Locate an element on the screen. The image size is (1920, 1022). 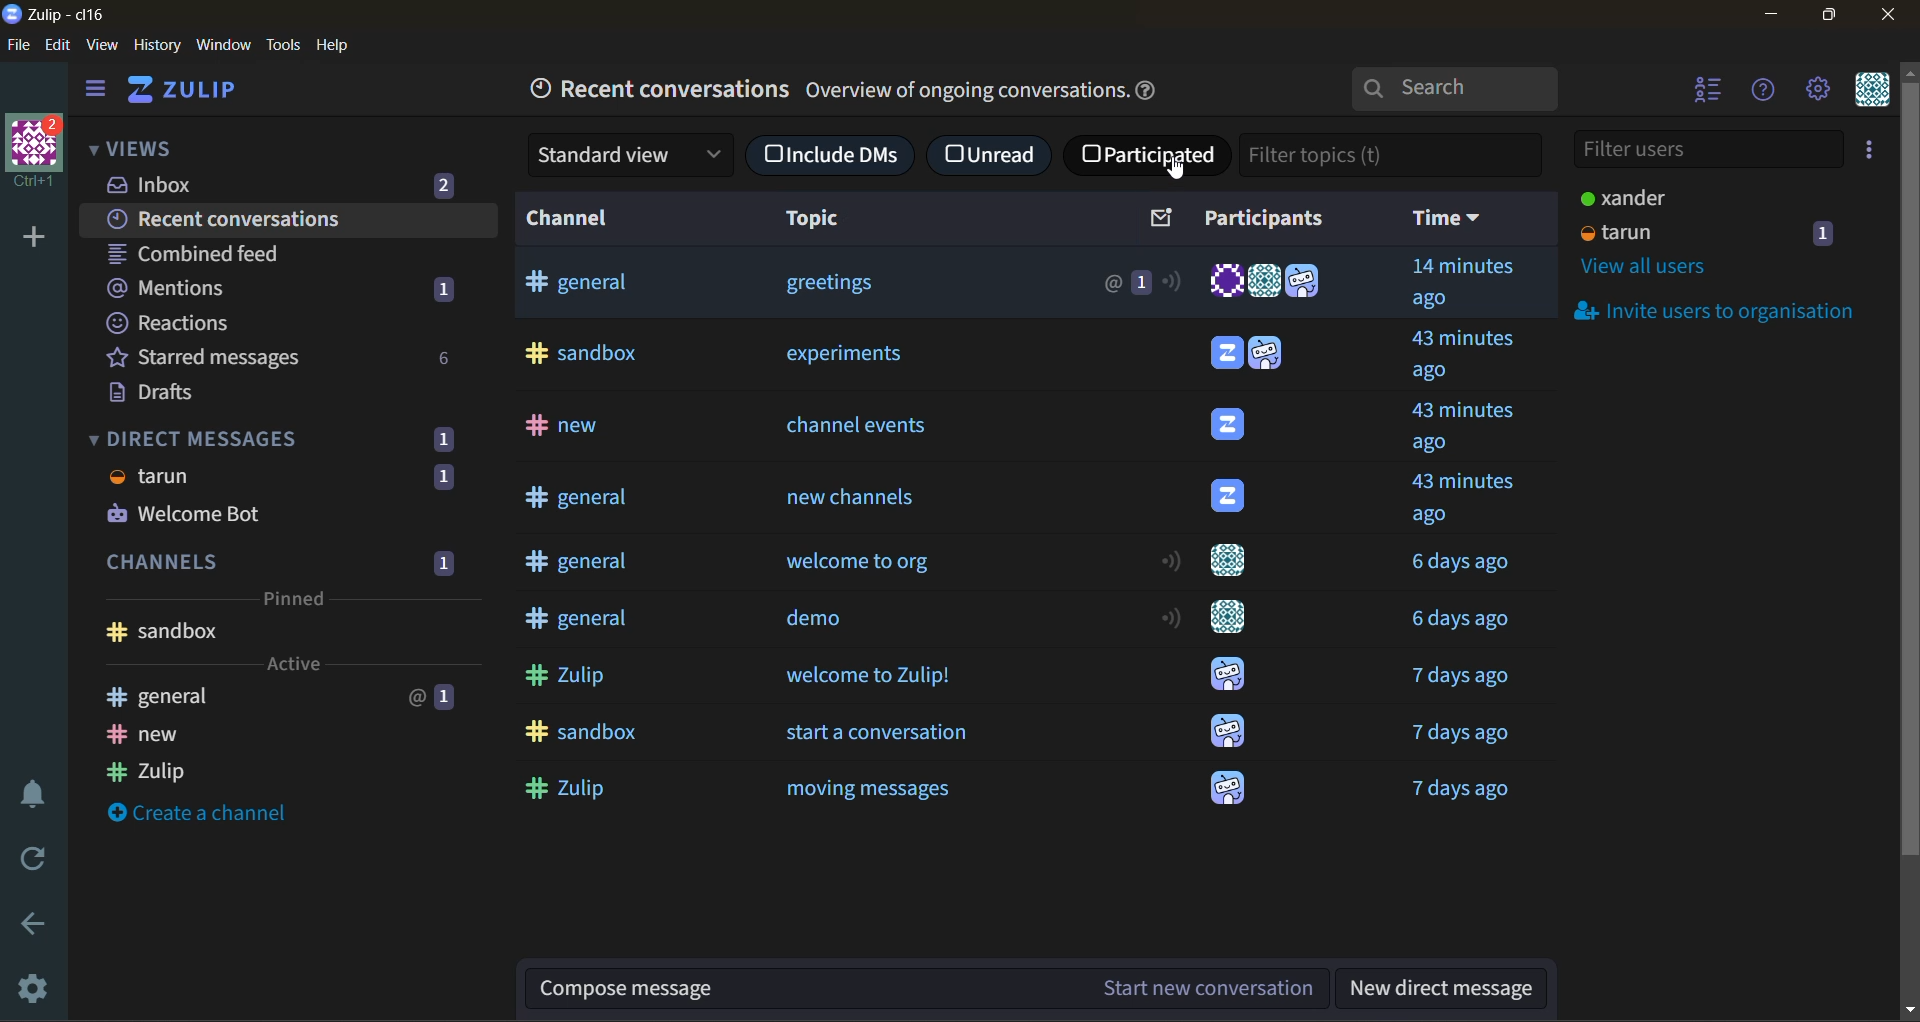
compose message is located at coordinates (803, 989).